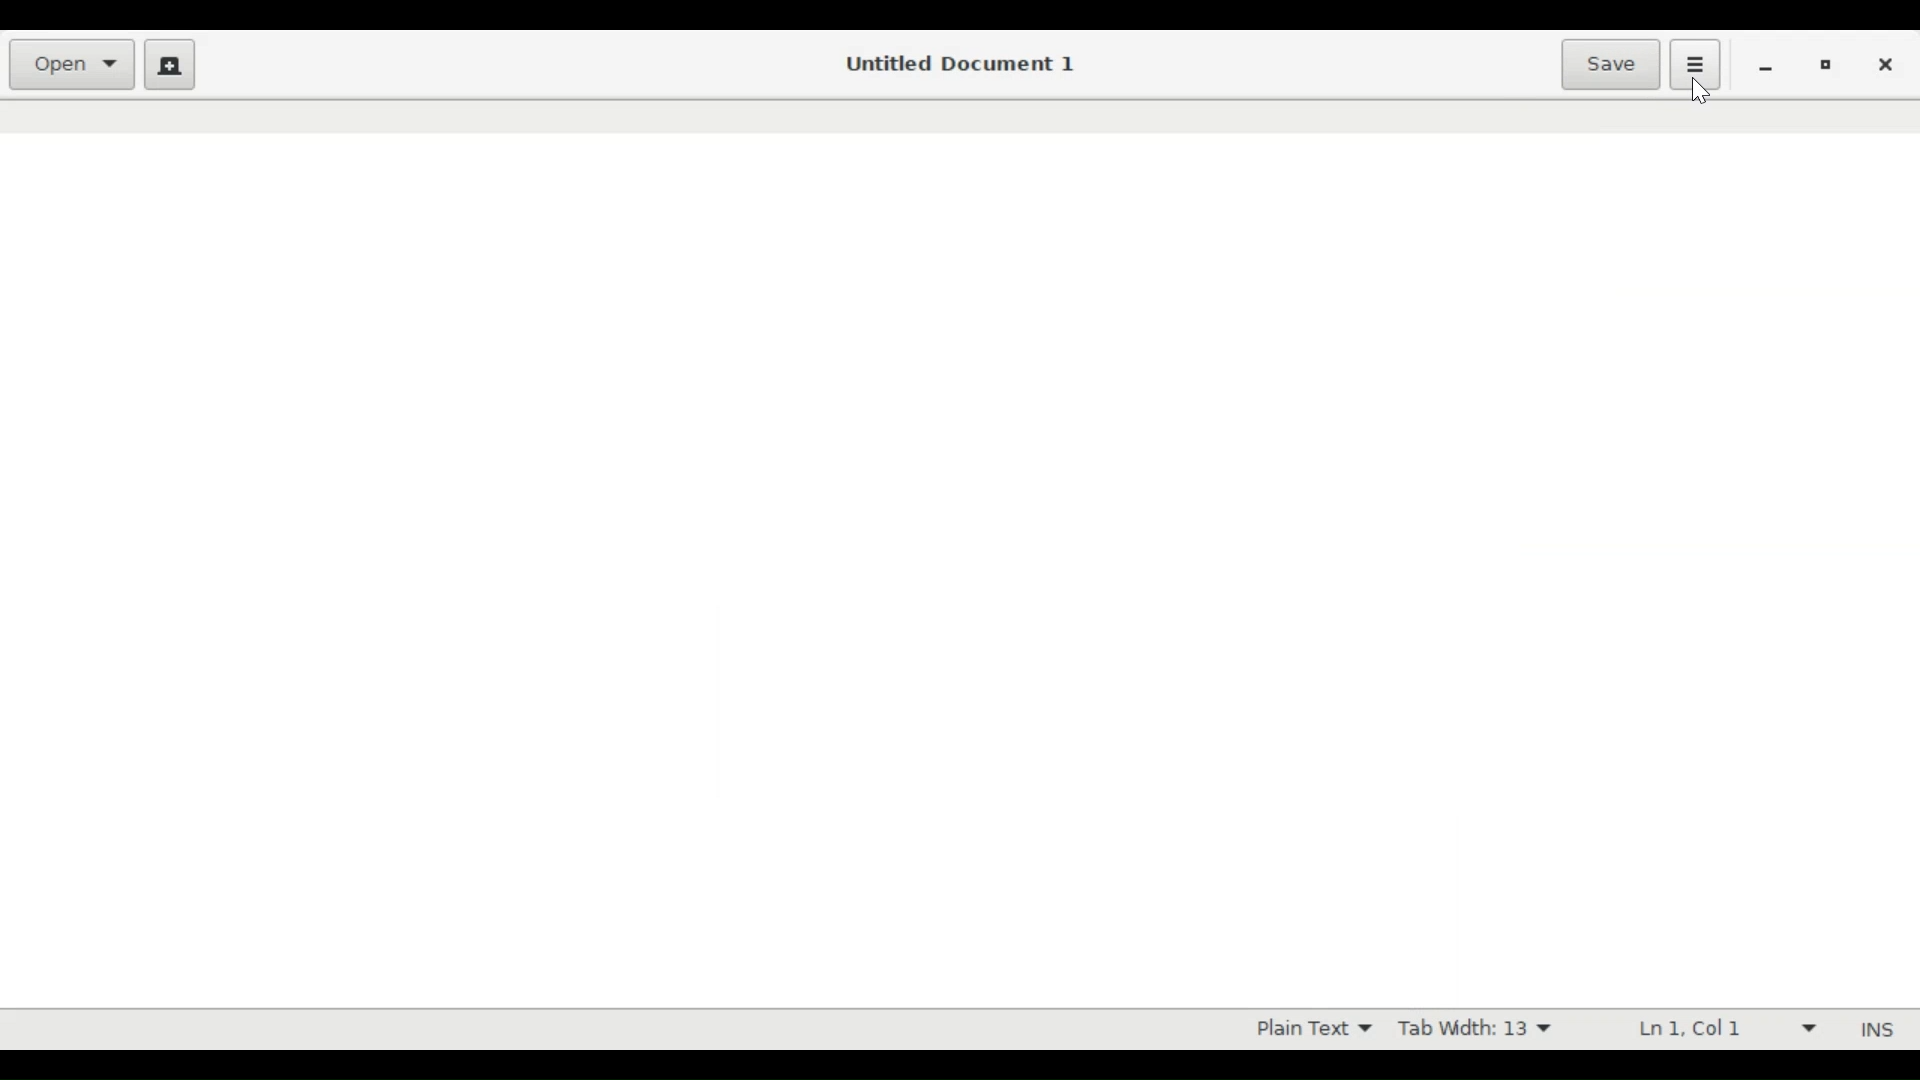 The height and width of the screenshot is (1080, 1920). Describe the element at coordinates (1766, 65) in the screenshot. I see `minimize` at that location.